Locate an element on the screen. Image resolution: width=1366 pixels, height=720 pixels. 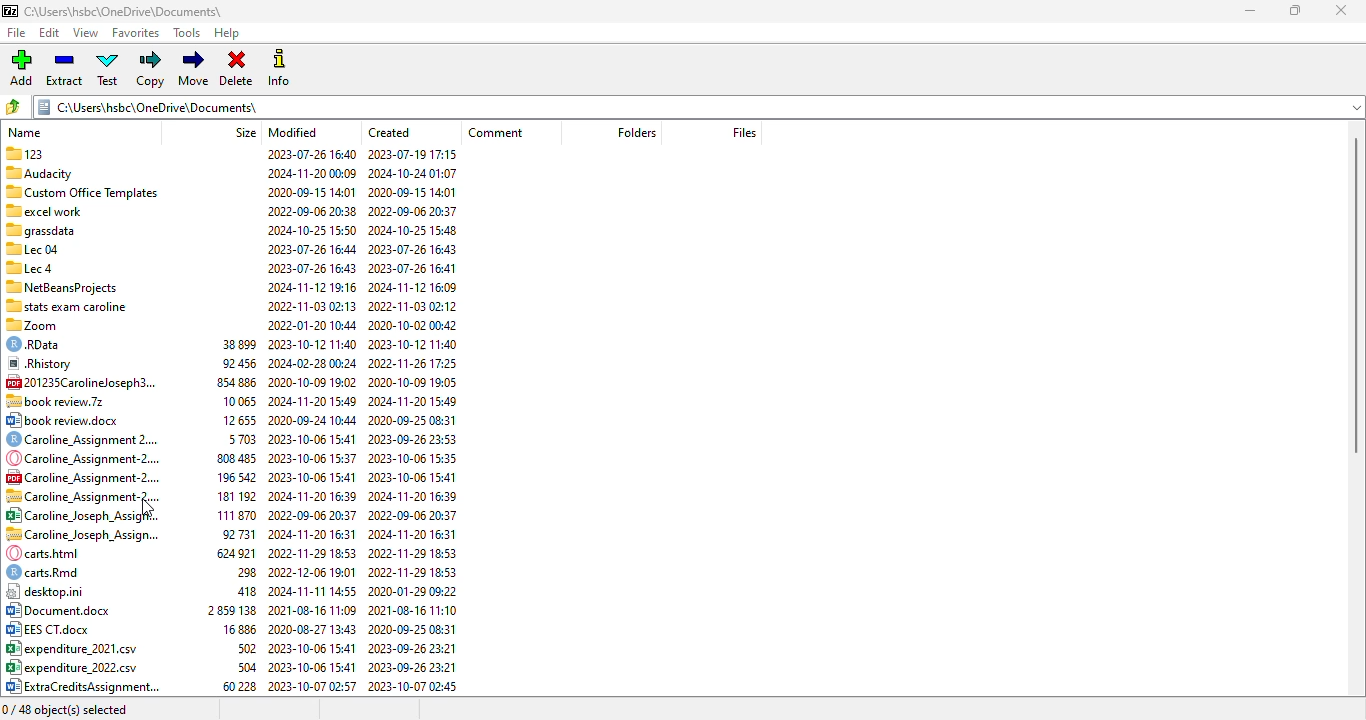
browse folders is located at coordinates (13, 107).